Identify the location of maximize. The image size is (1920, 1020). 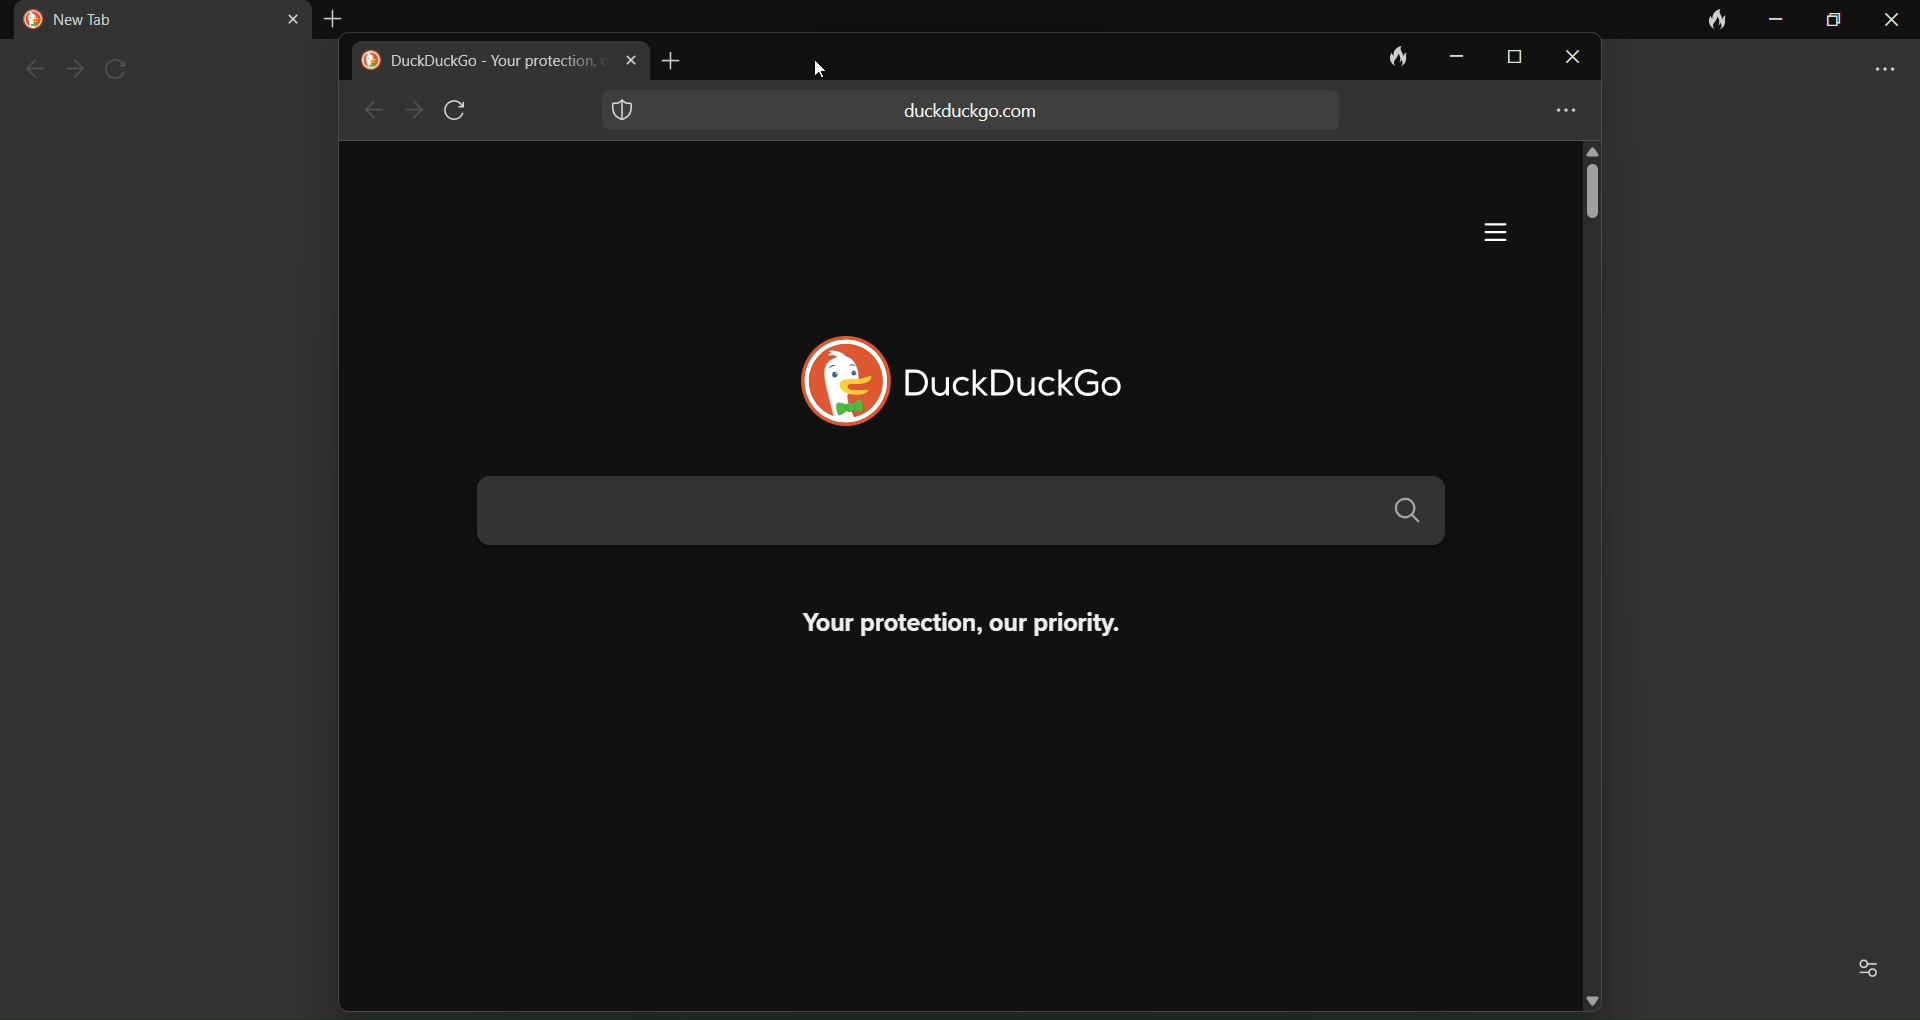
(1835, 22).